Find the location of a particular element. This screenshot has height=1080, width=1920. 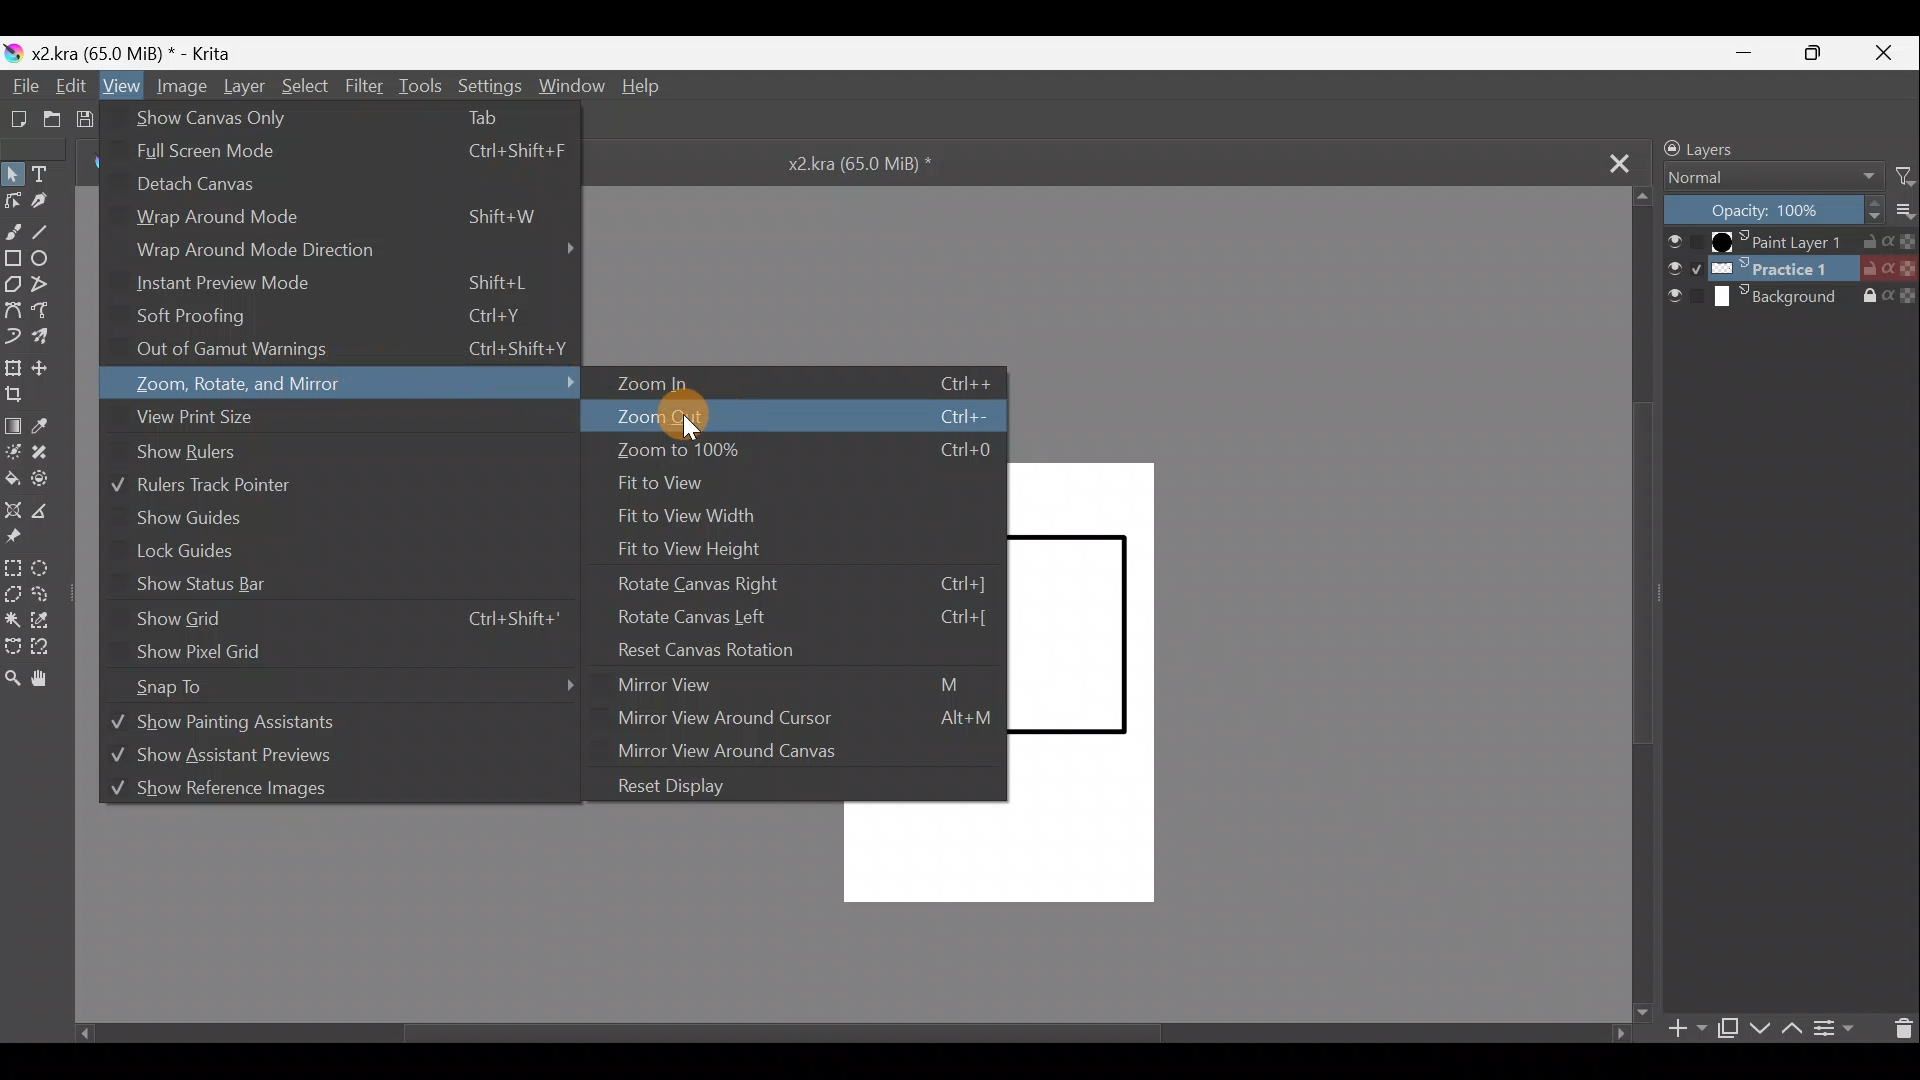

Close is located at coordinates (1888, 51).